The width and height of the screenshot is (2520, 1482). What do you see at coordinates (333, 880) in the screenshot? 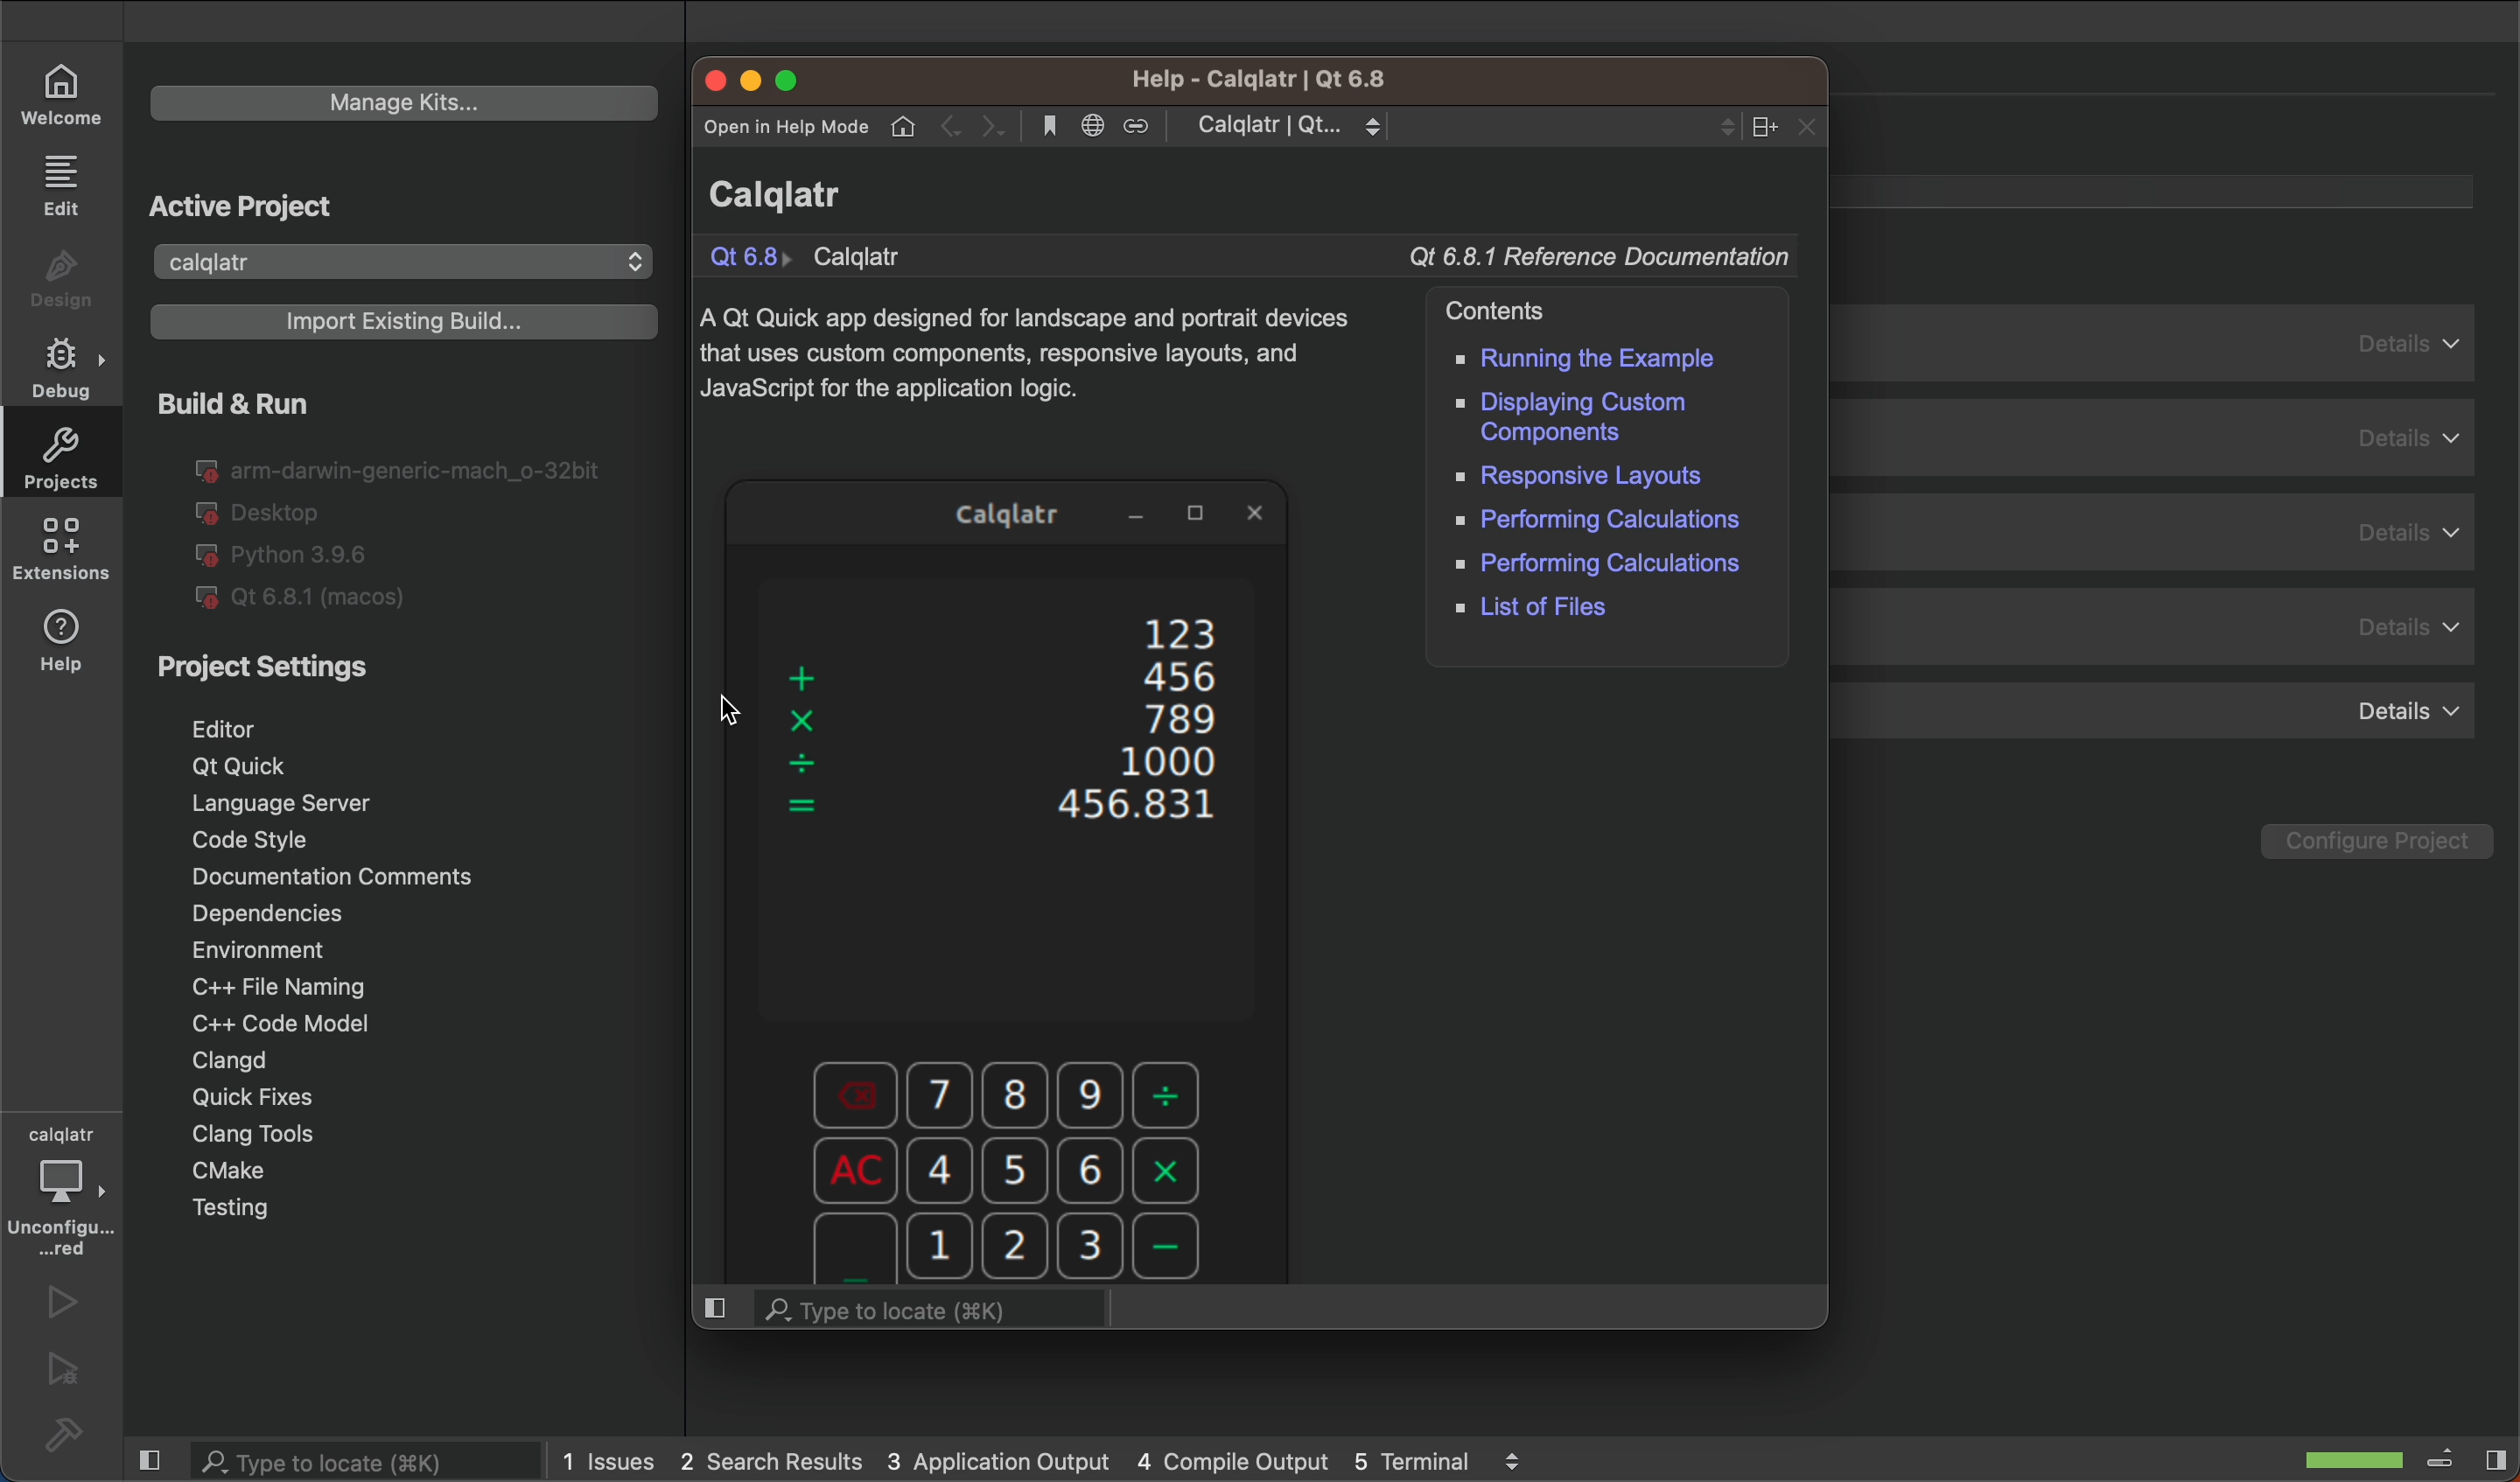
I see `documentation comments` at bounding box center [333, 880].